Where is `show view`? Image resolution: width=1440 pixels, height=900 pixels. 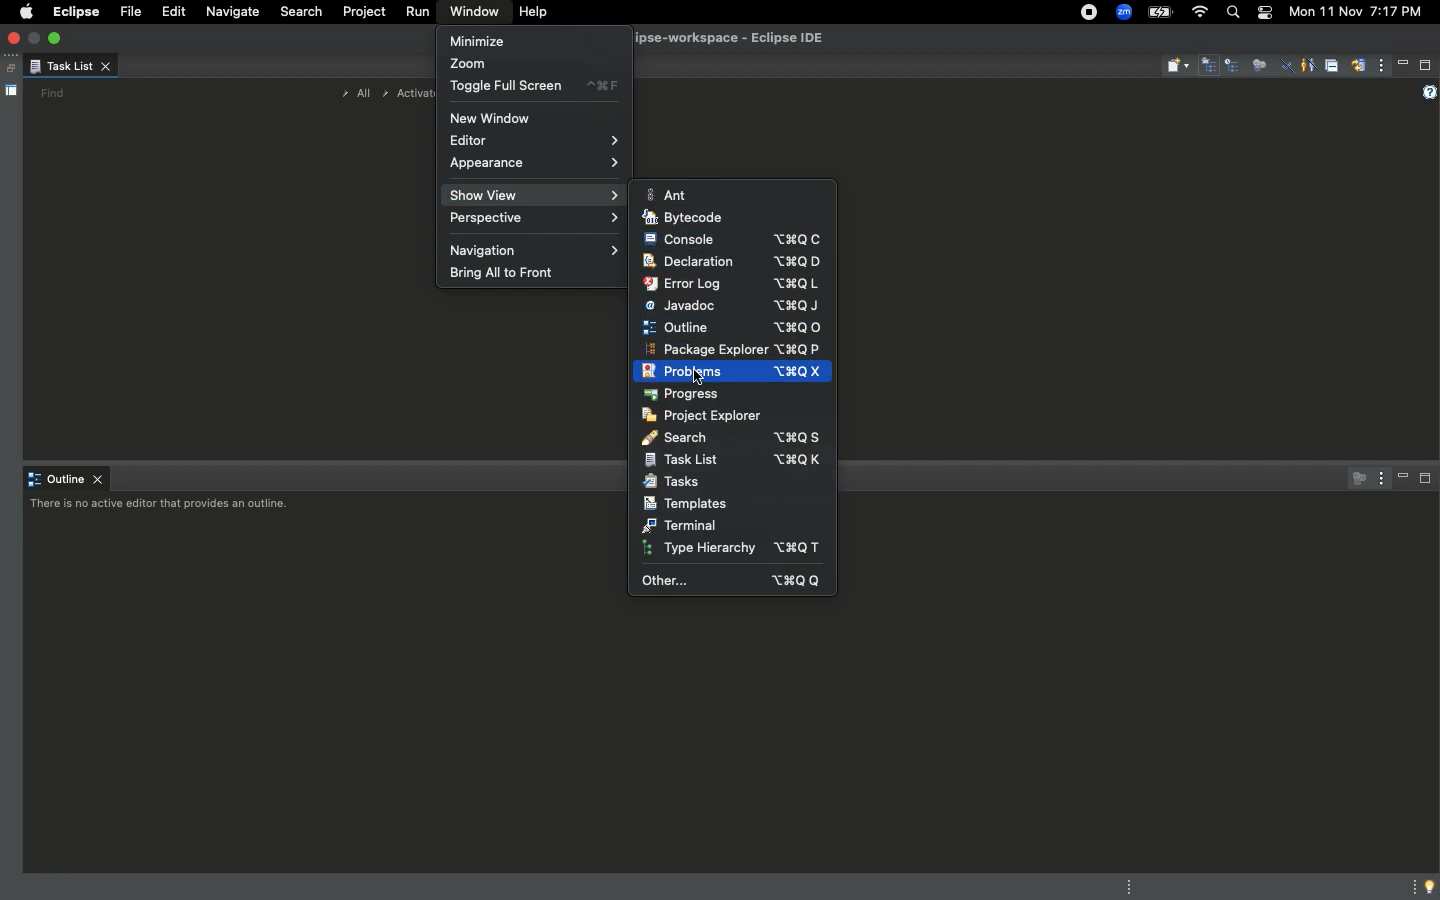
show view is located at coordinates (530, 197).